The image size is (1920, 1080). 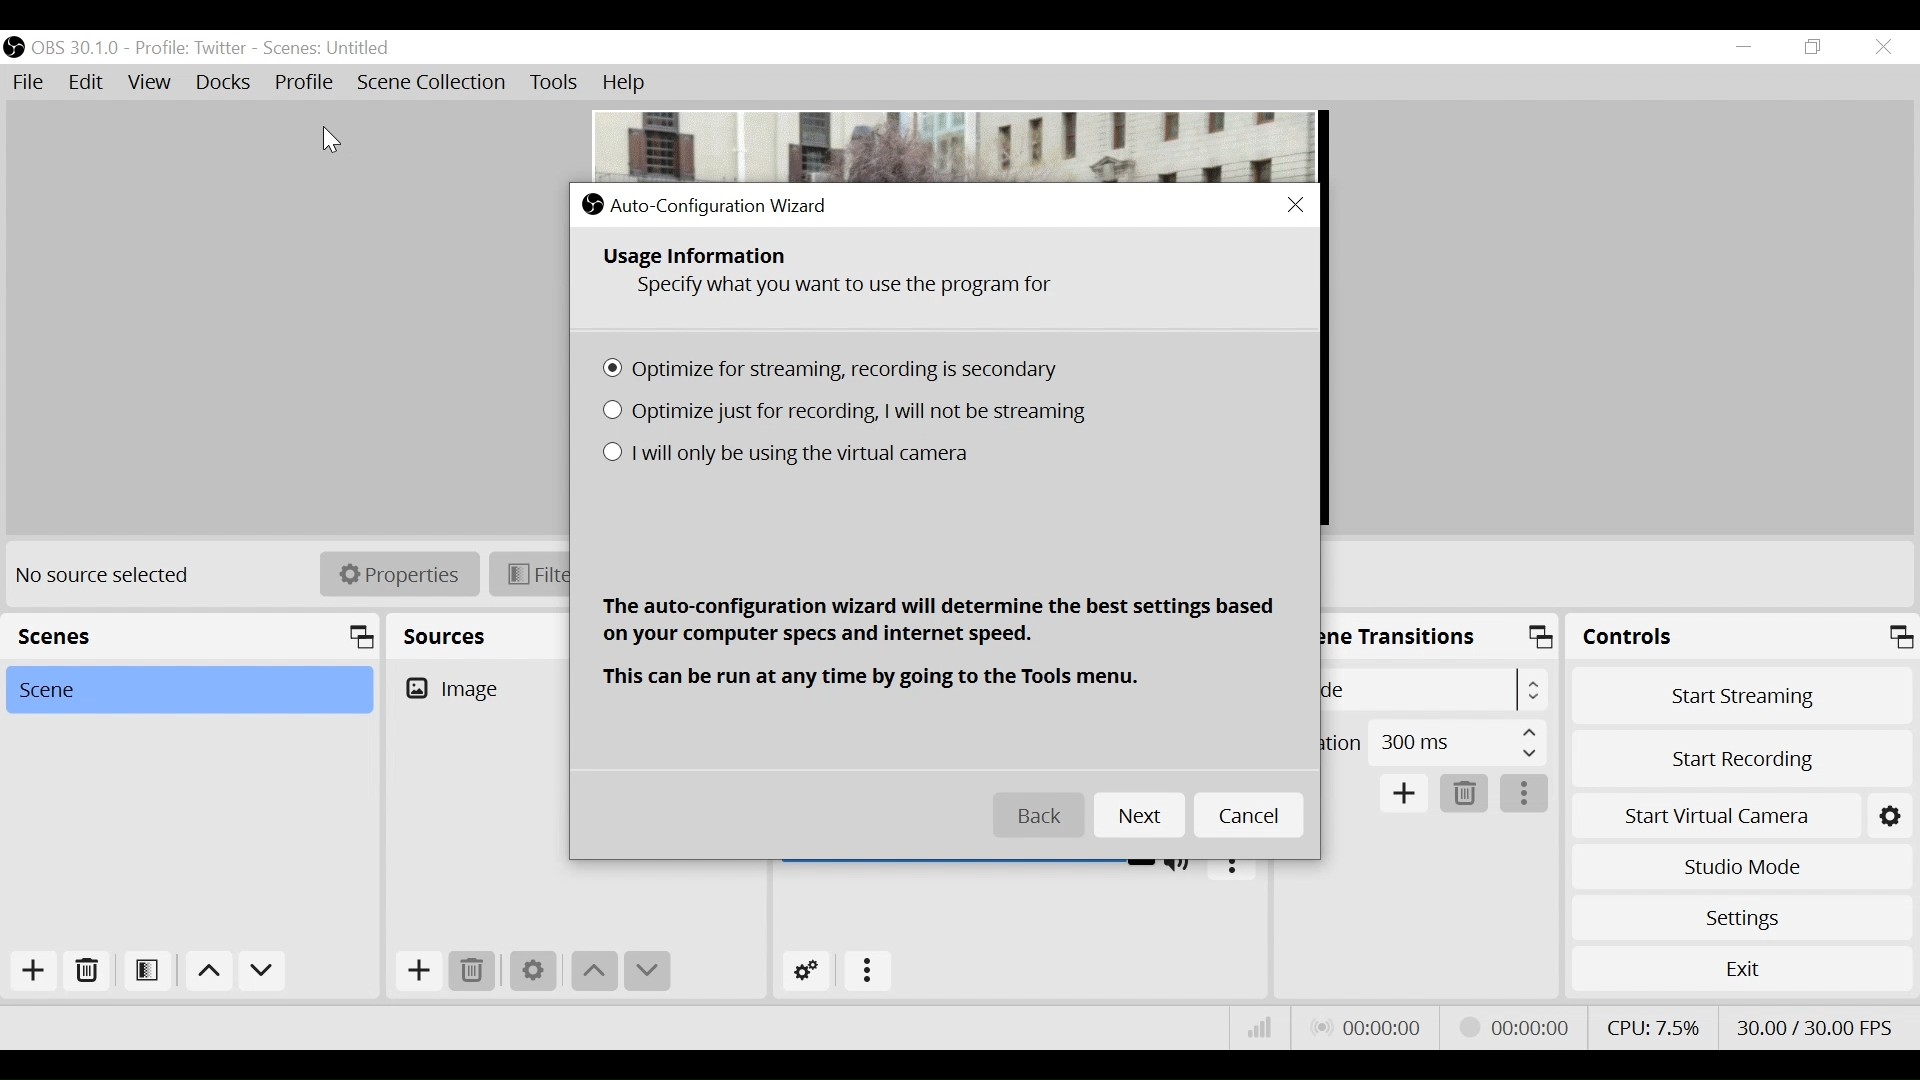 I want to click on View, so click(x=152, y=83).